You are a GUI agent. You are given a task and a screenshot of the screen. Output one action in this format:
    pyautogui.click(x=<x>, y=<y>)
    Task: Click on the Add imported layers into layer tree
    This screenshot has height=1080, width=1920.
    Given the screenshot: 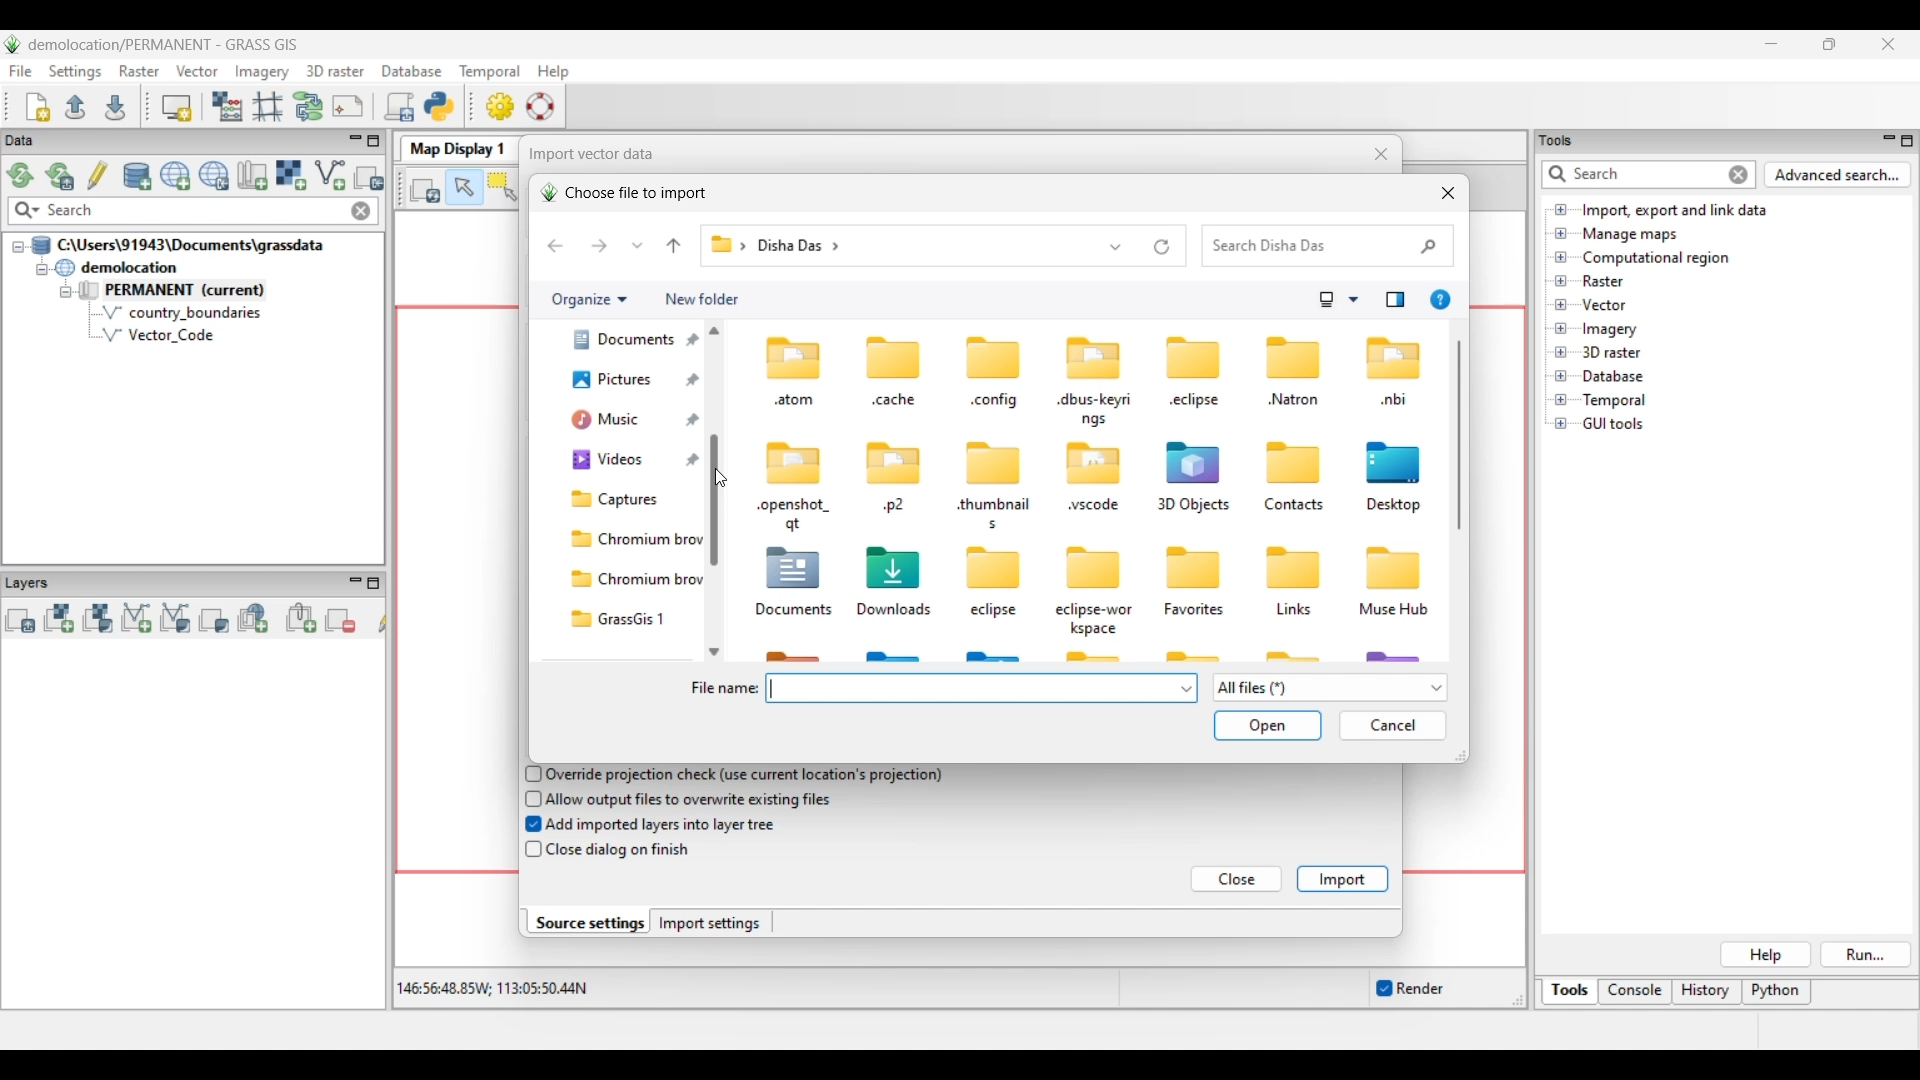 What is the action you would take?
    pyautogui.click(x=662, y=824)
    